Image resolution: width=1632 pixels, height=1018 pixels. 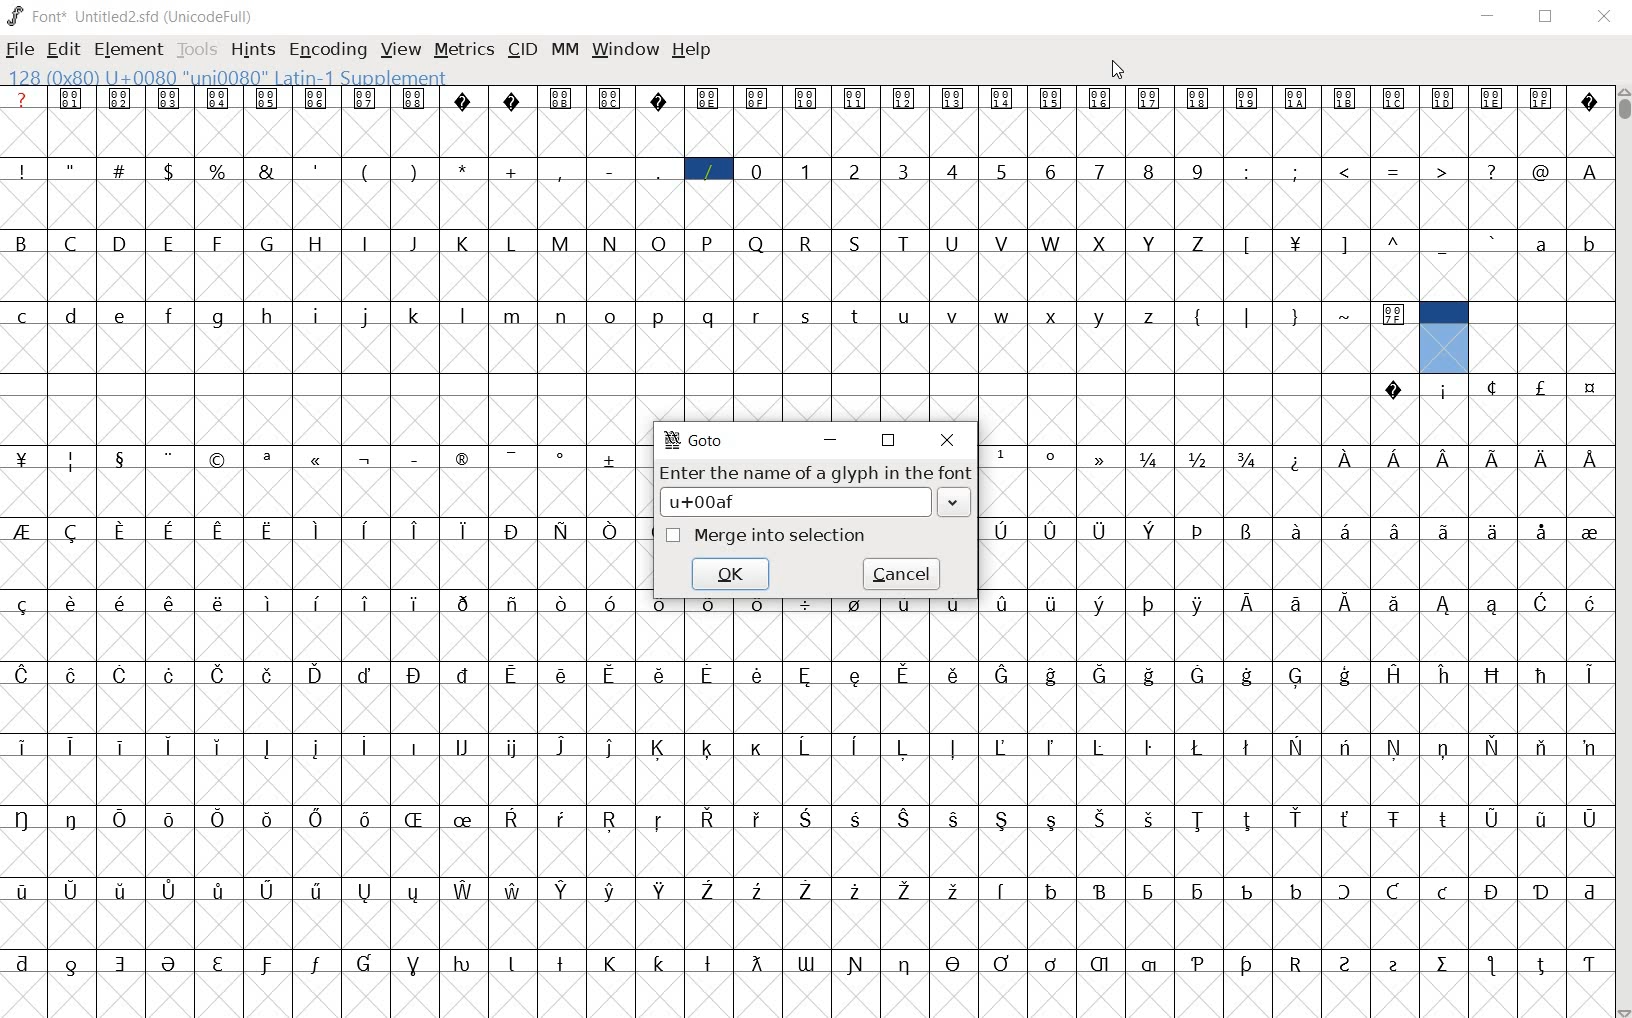 I want to click on Symbol, so click(x=415, y=674).